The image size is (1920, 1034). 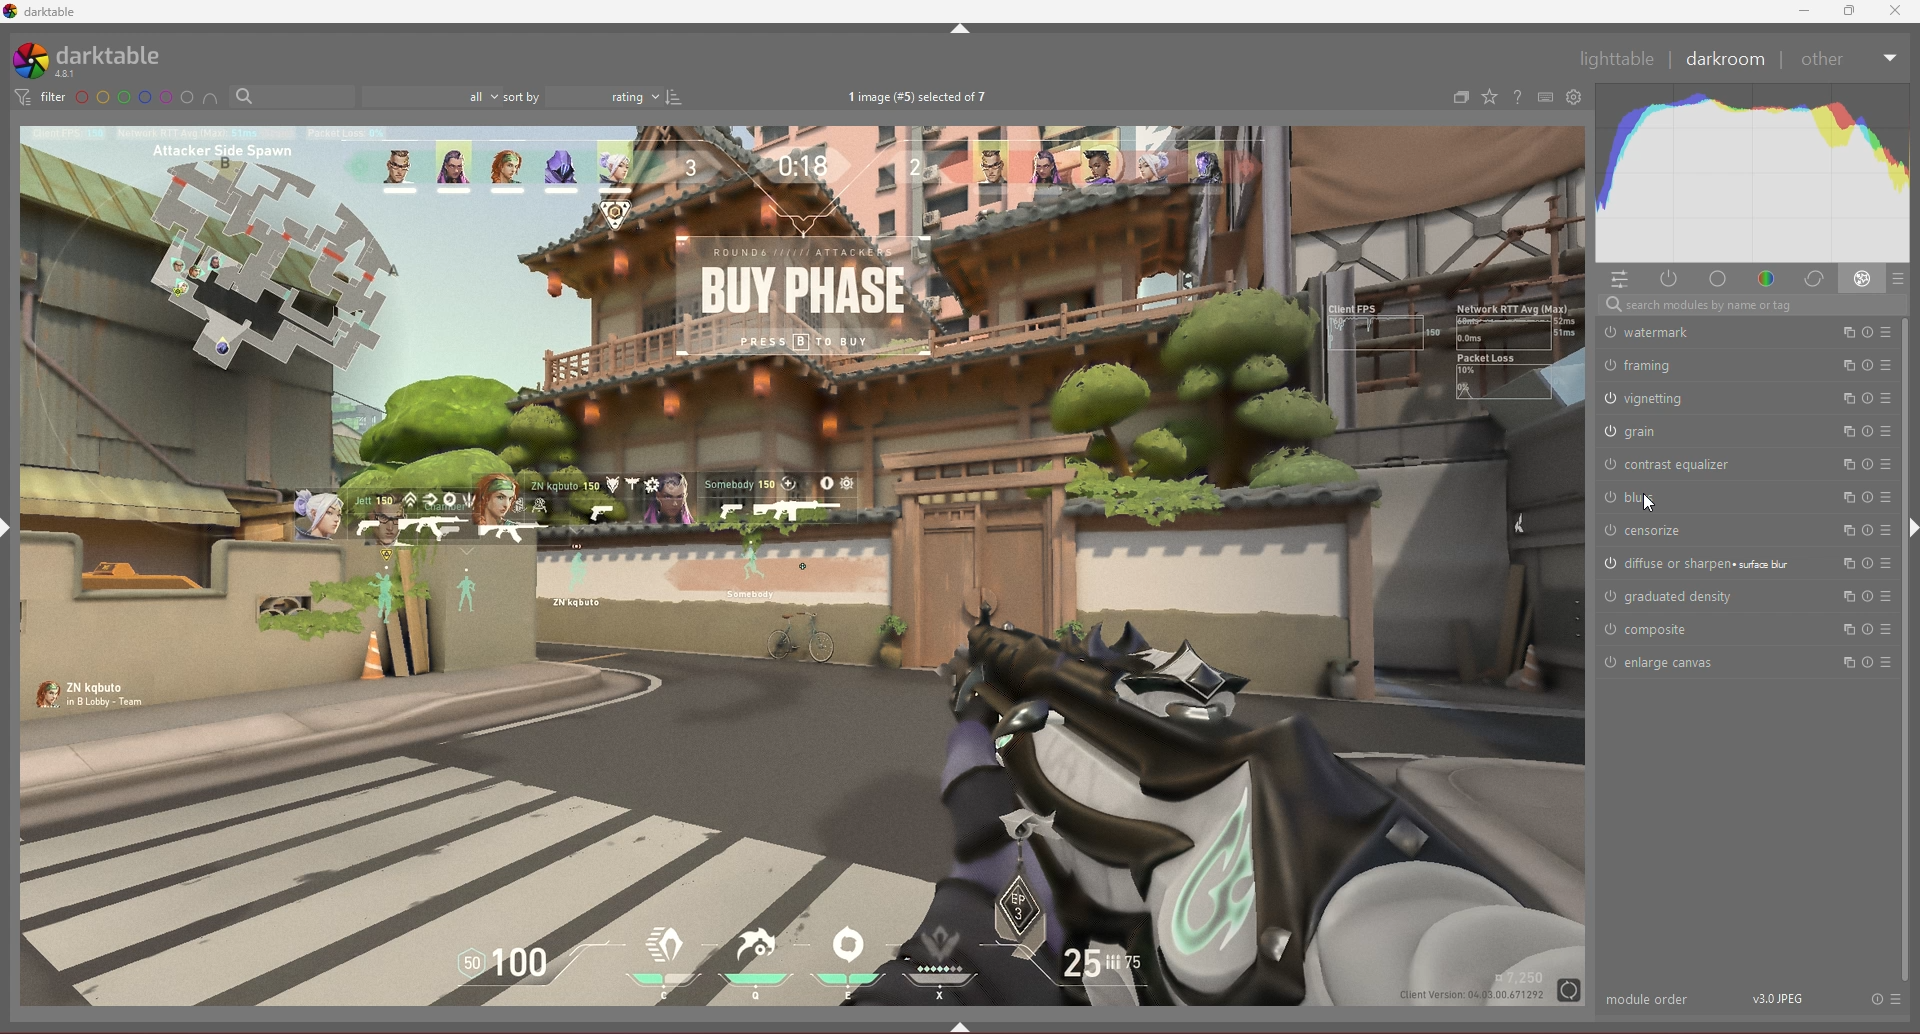 What do you see at coordinates (1653, 507) in the screenshot?
I see `cursor` at bounding box center [1653, 507].